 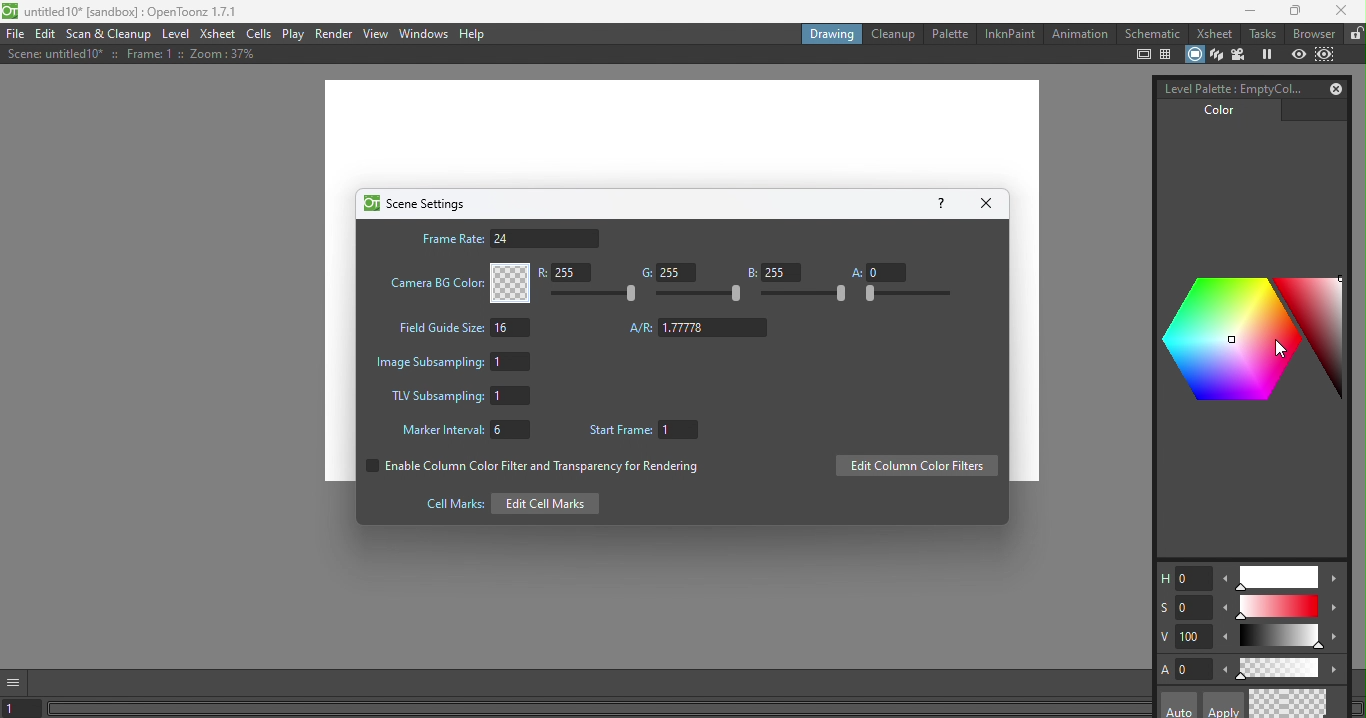 What do you see at coordinates (1221, 705) in the screenshot?
I see `Apply` at bounding box center [1221, 705].